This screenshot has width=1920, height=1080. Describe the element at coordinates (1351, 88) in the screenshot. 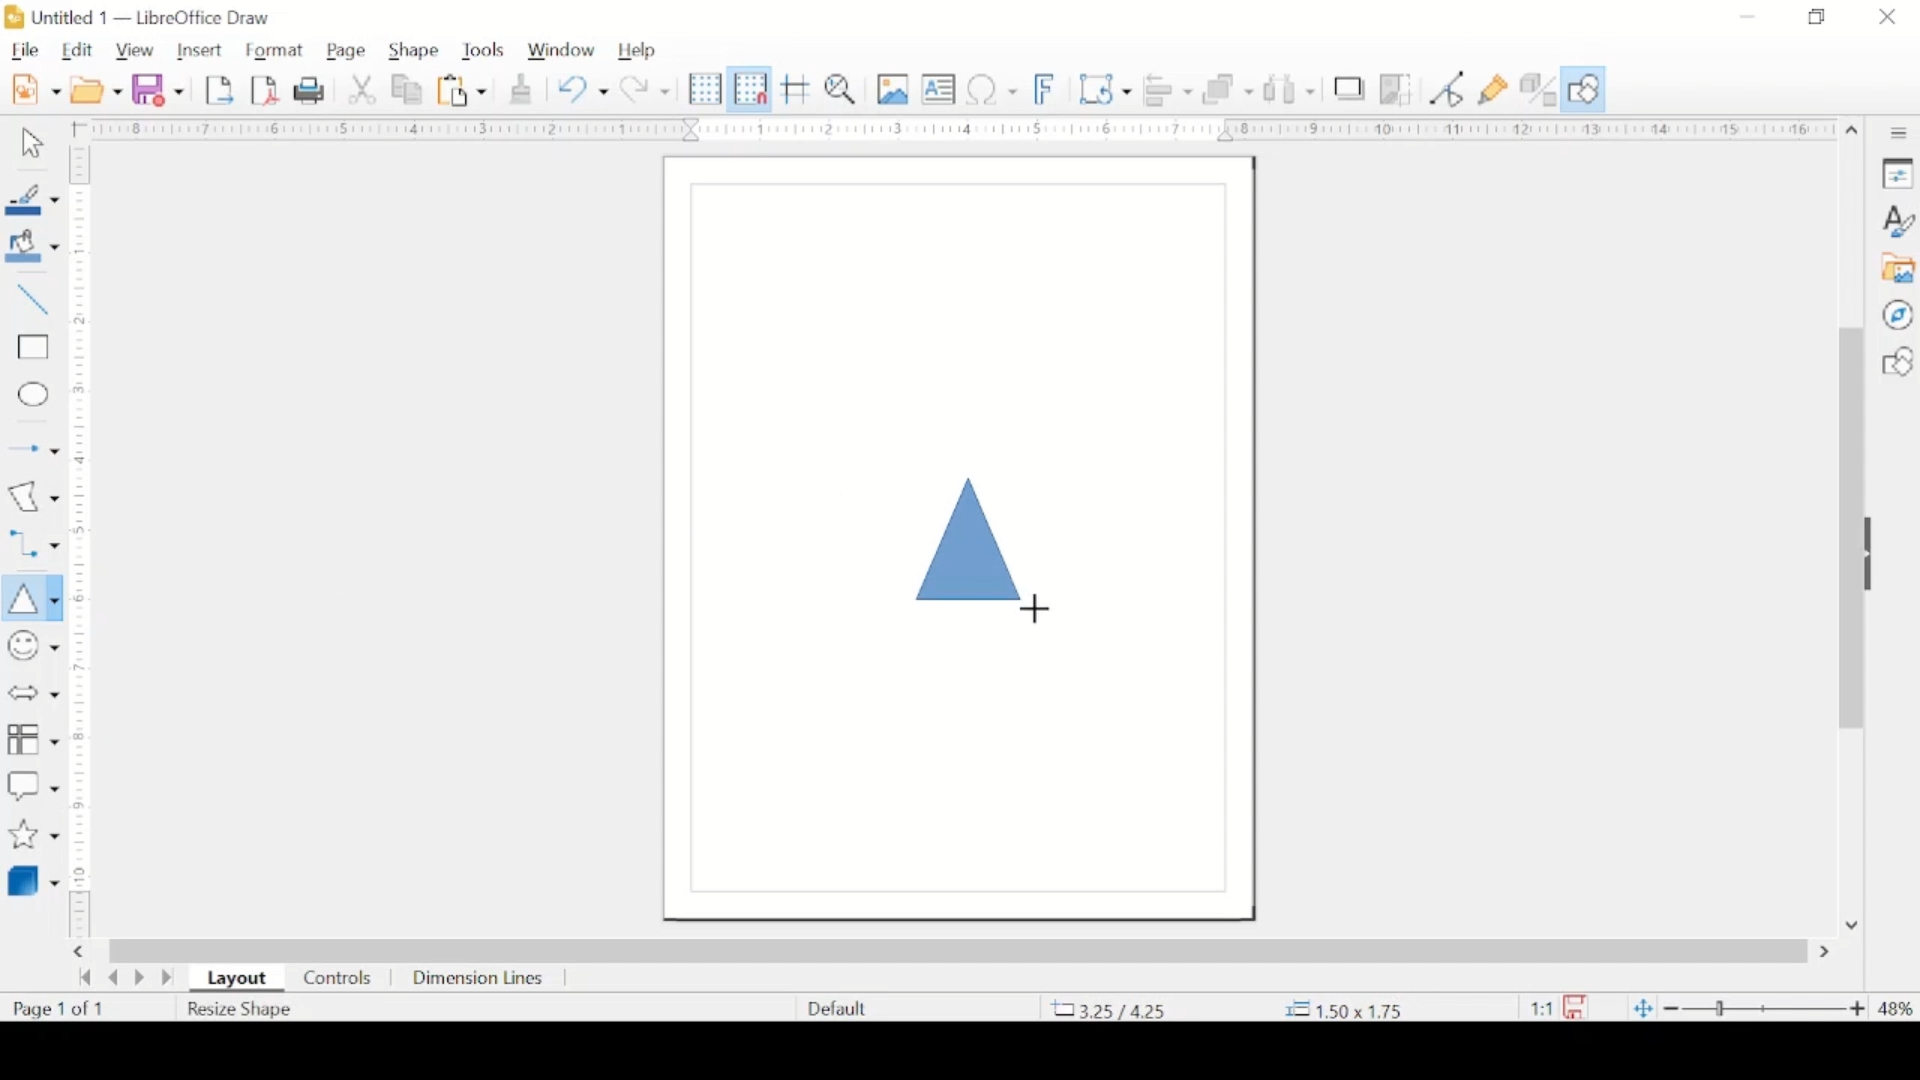

I see `shadow` at that location.